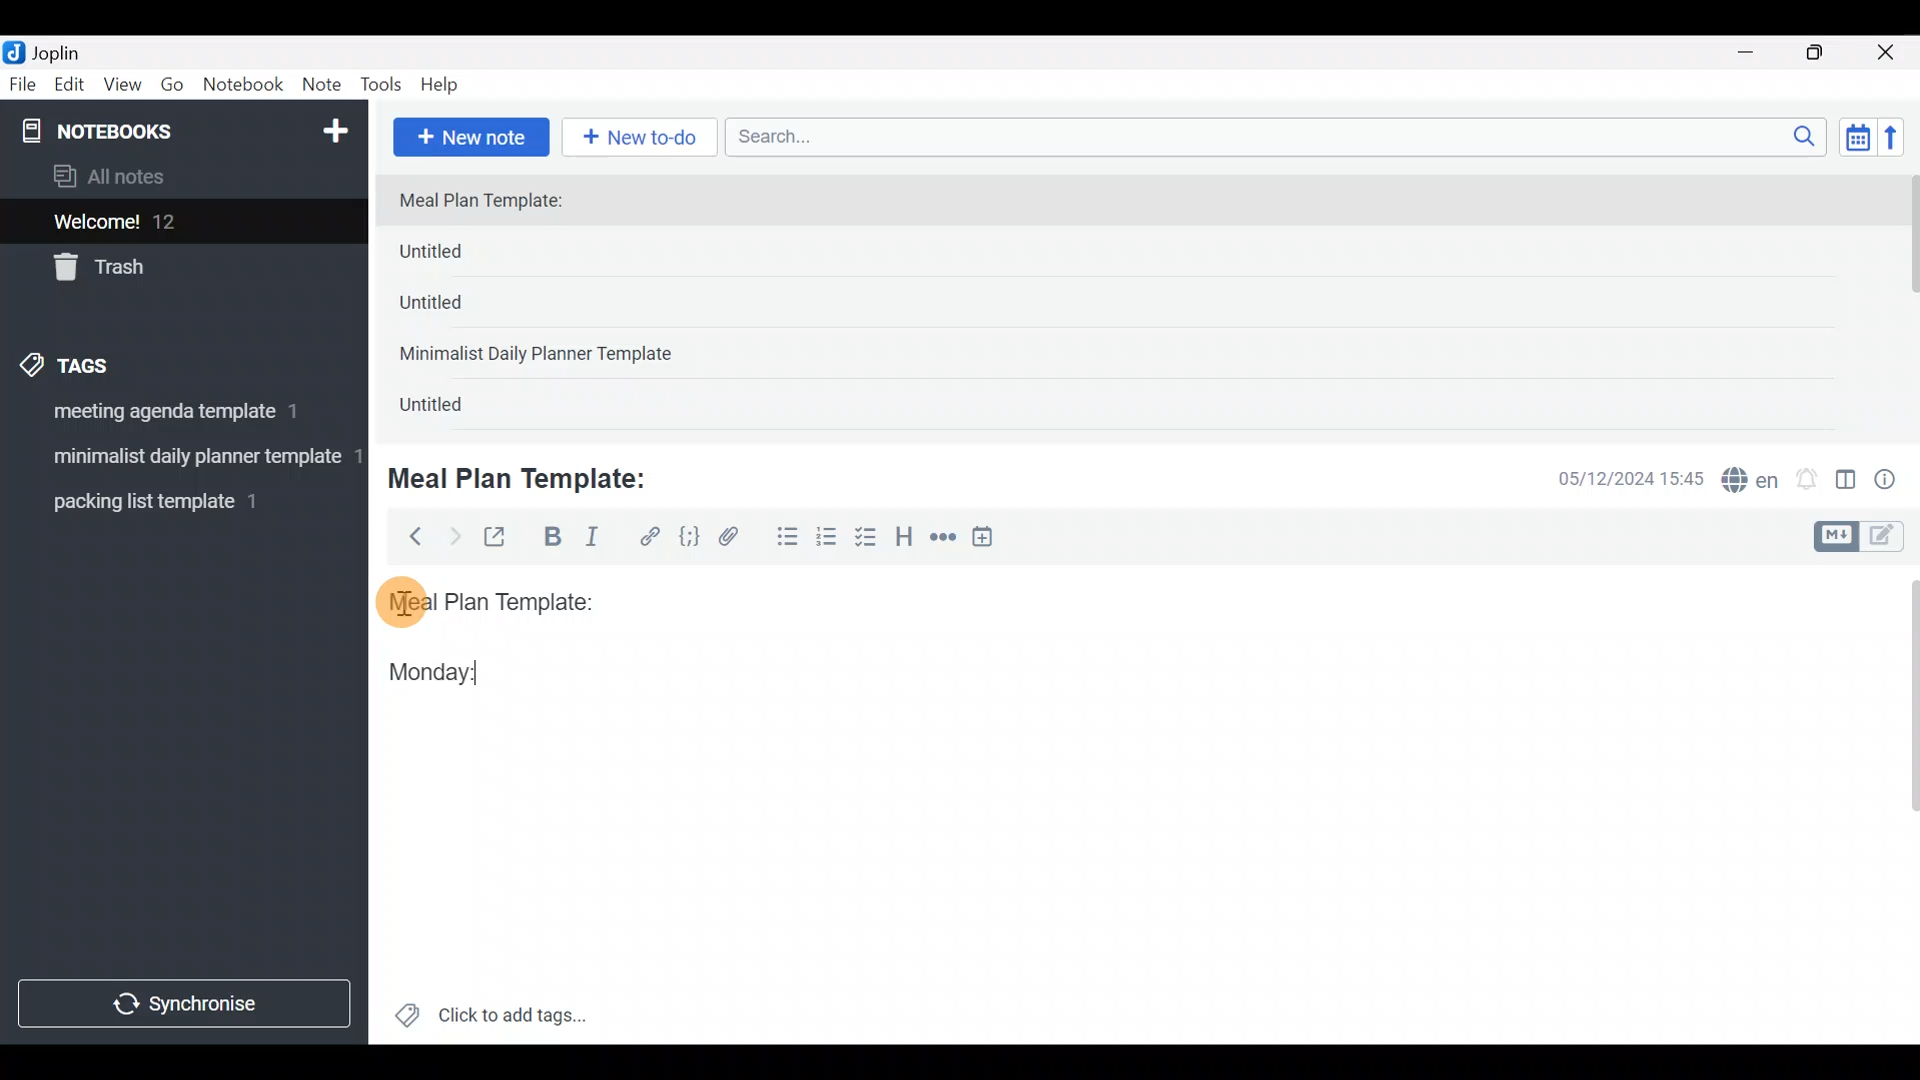  I want to click on Click to add tags, so click(490, 1022).